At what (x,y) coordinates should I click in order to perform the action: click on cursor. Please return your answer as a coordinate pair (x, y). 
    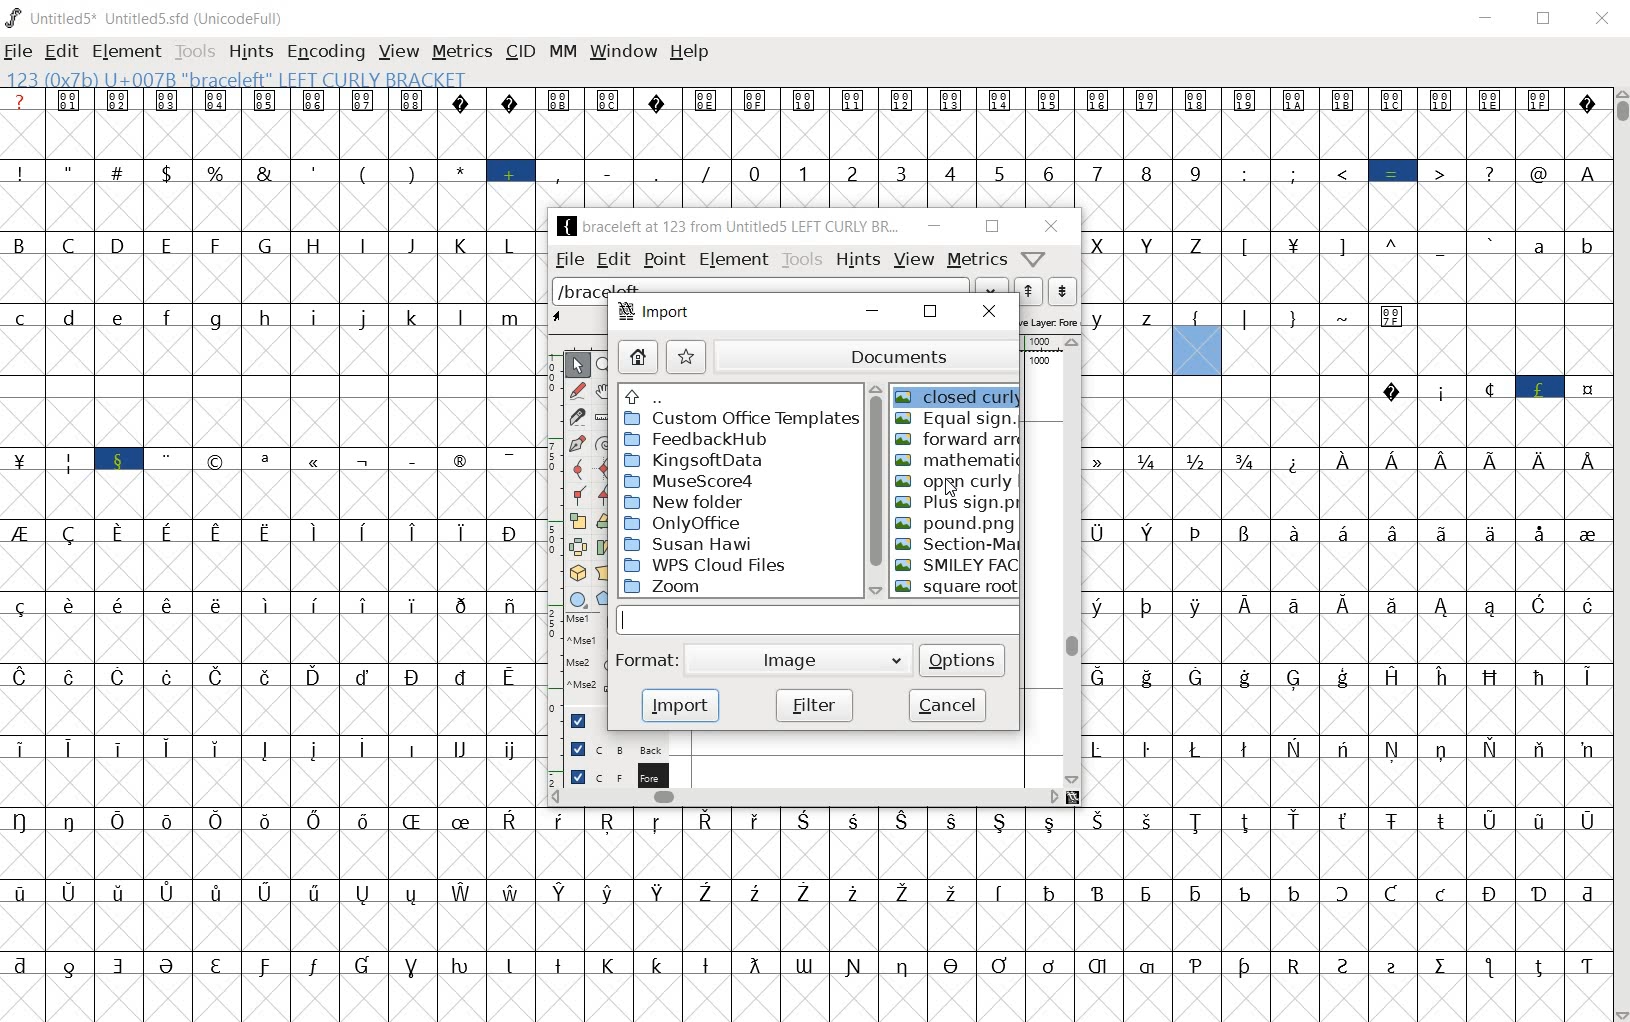
    Looking at the image, I should click on (948, 491).